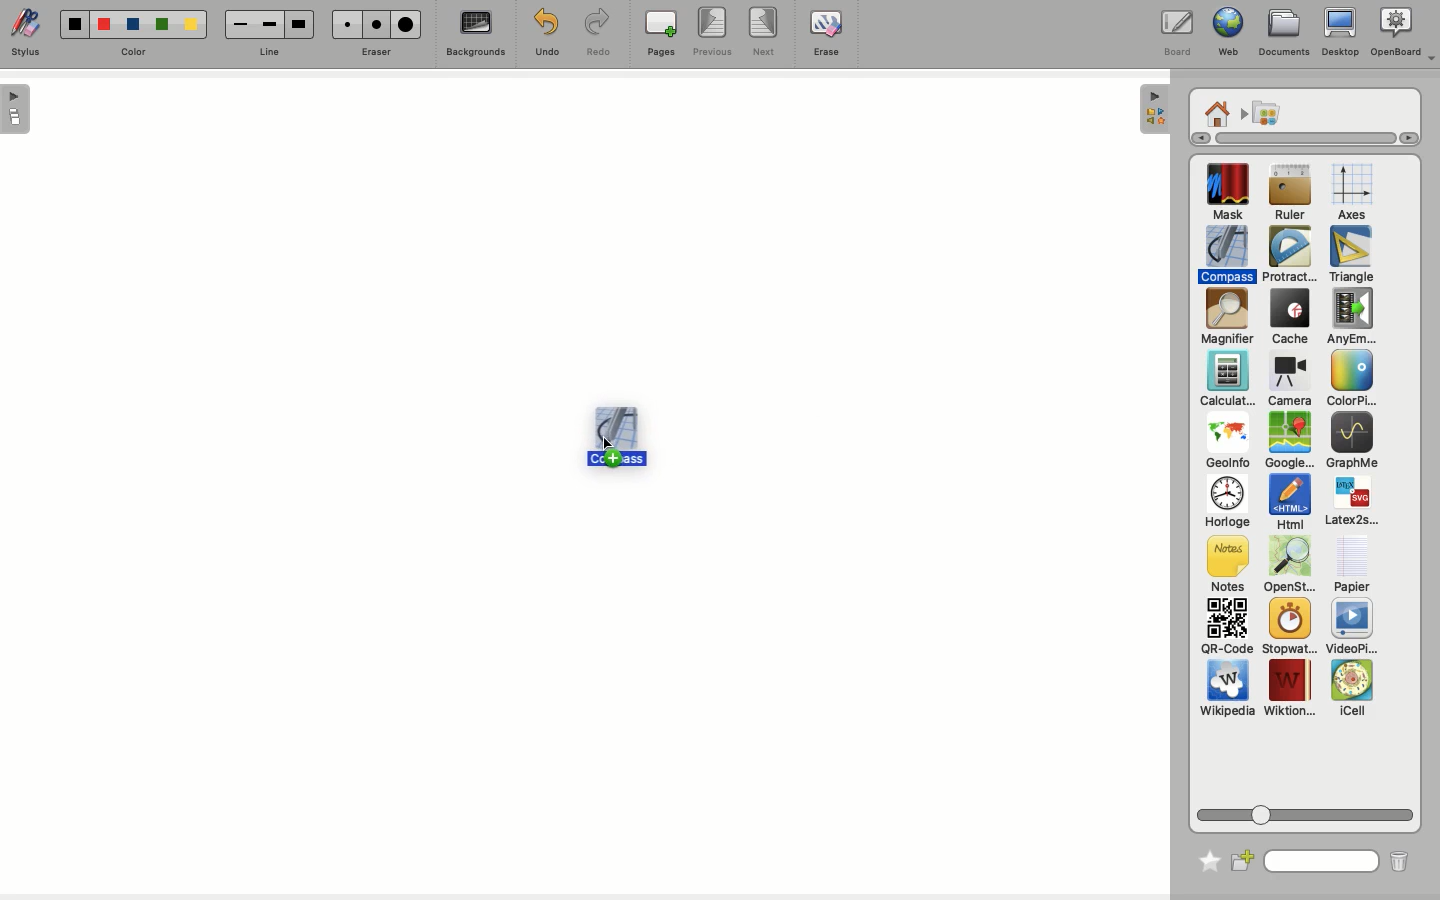 The width and height of the screenshot is (1440, 900). Describe the element at coordinates (1204, 857) in the screenshot. I see `Favorite` at that location.